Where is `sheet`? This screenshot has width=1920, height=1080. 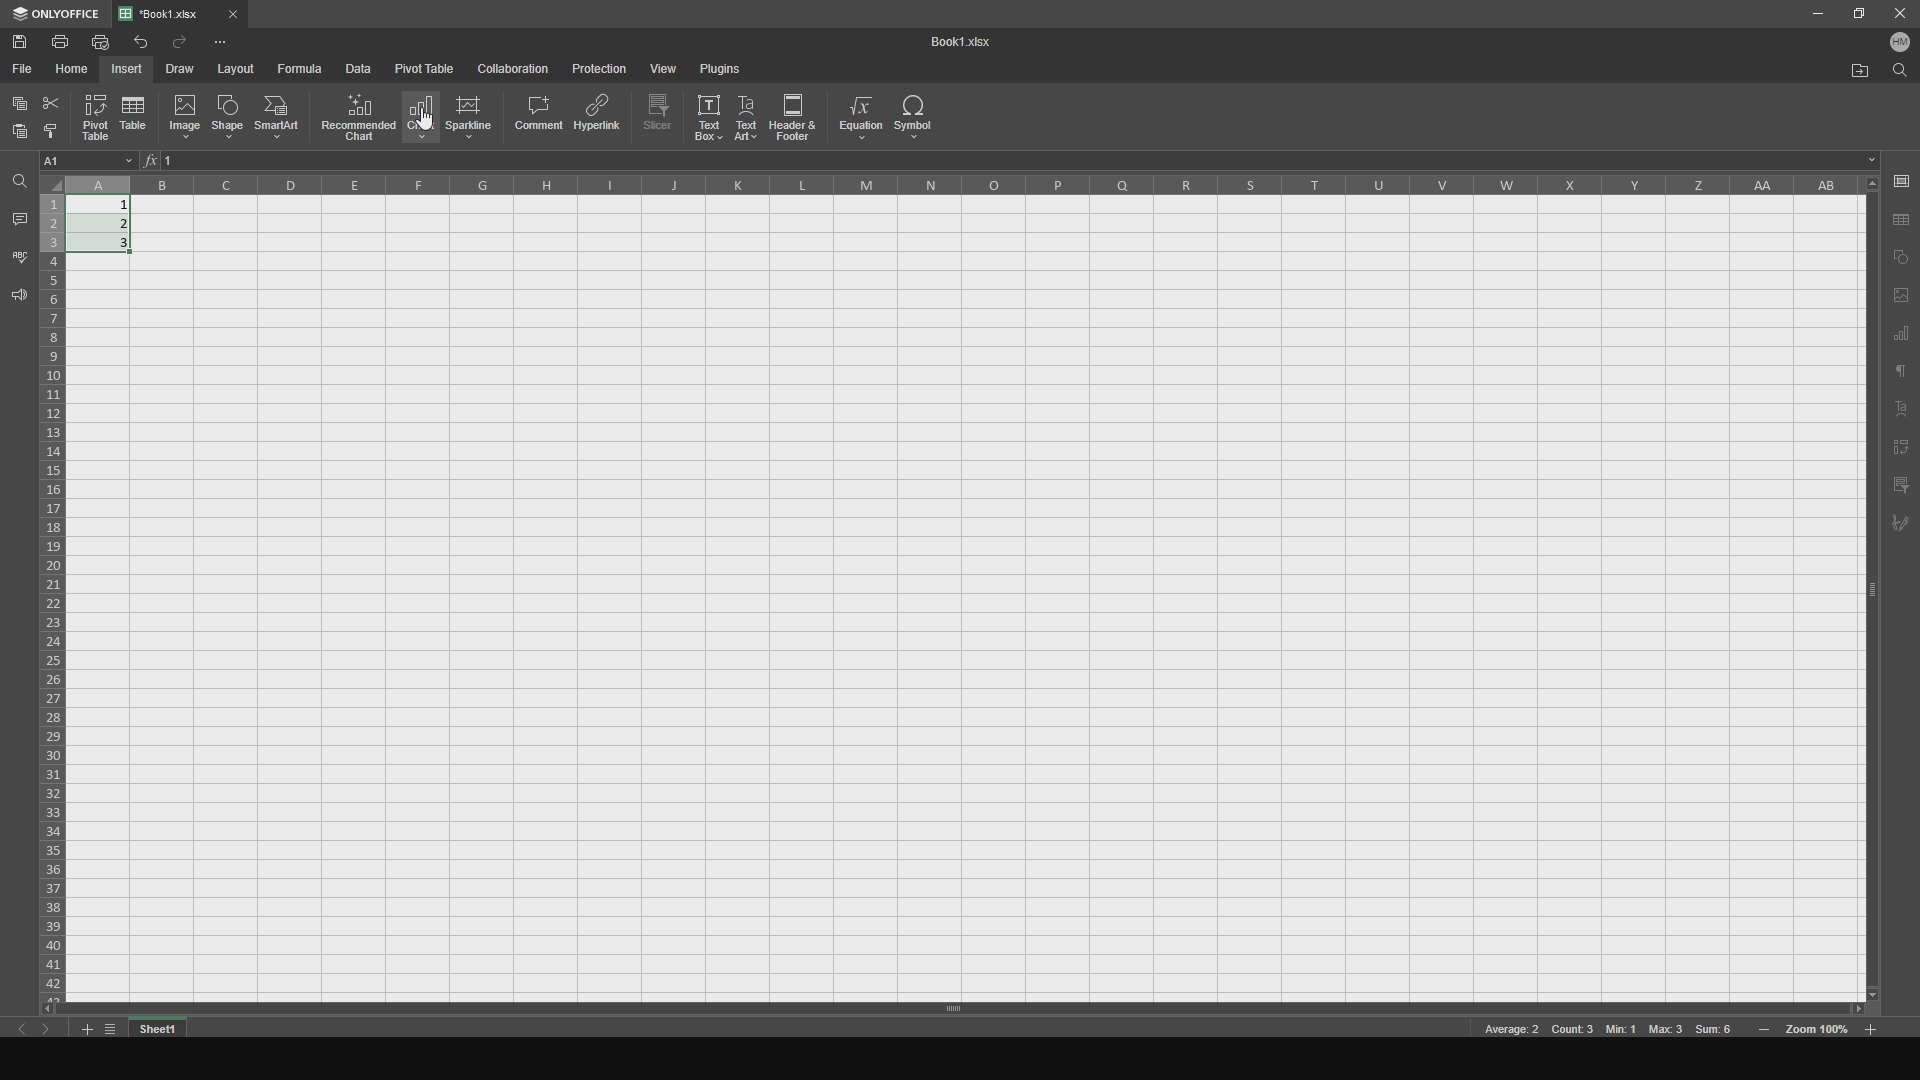
sheet is located at coordinates (161, 1028).